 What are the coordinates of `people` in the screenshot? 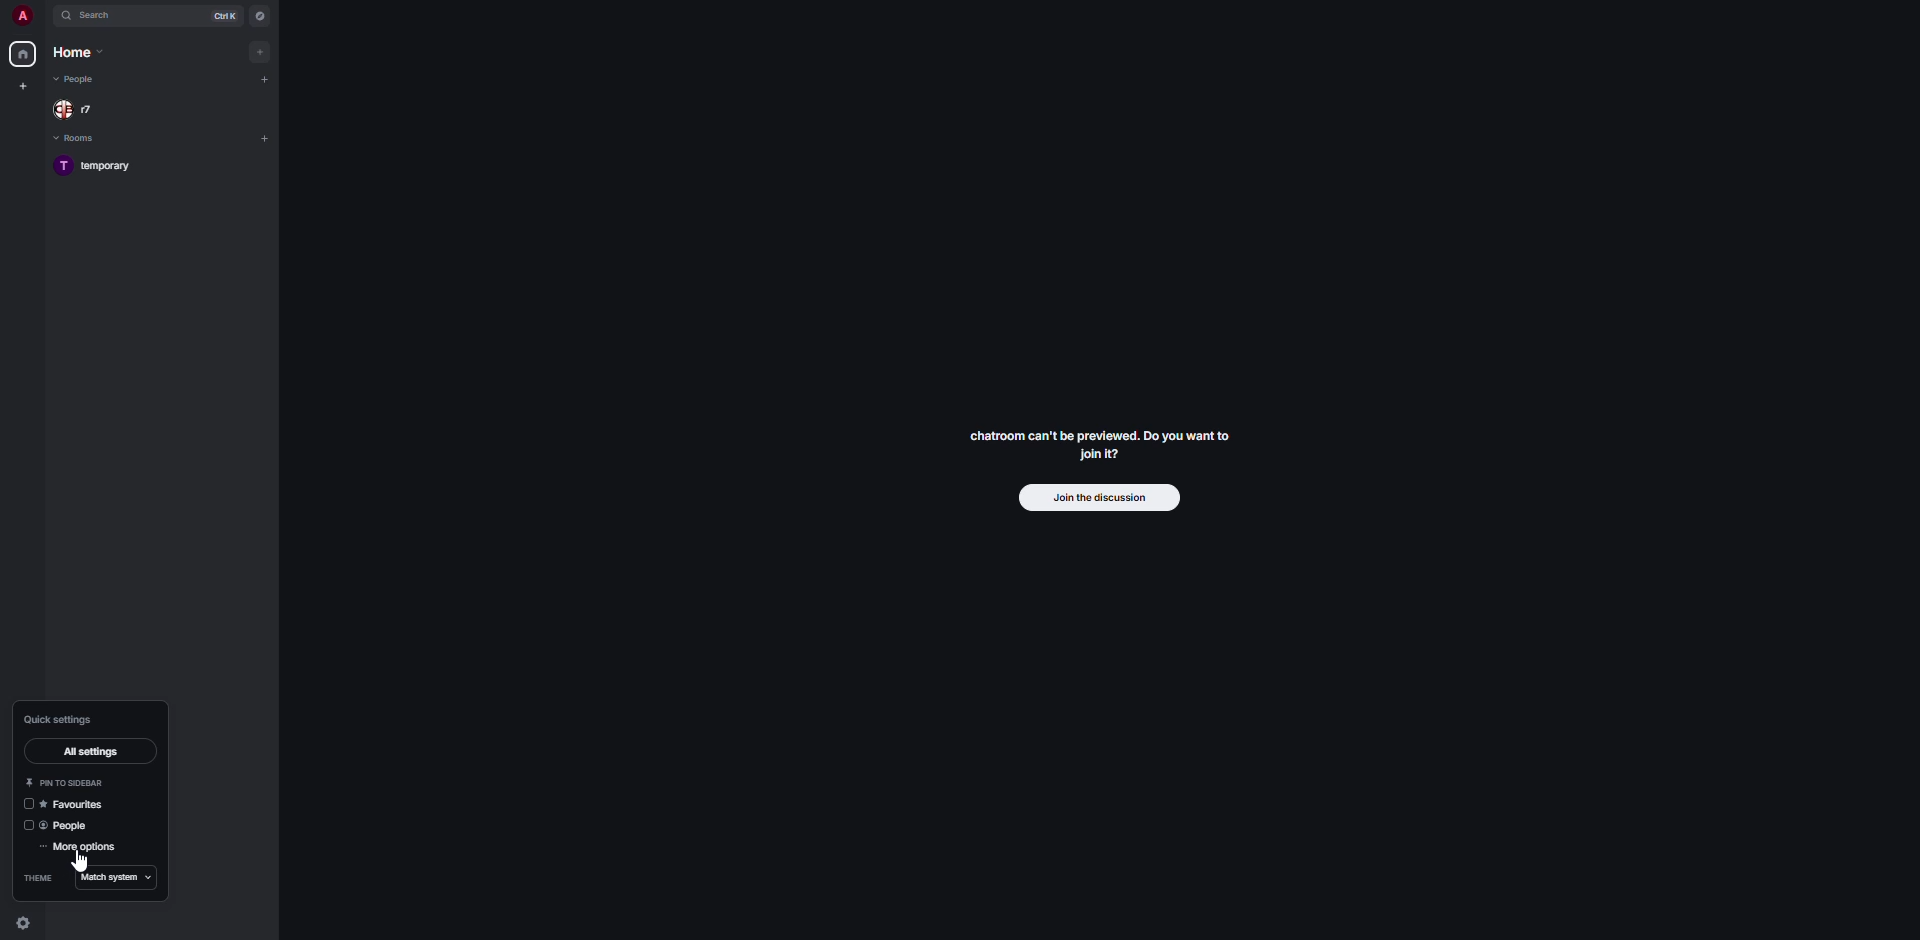 It's located at (57, 825).